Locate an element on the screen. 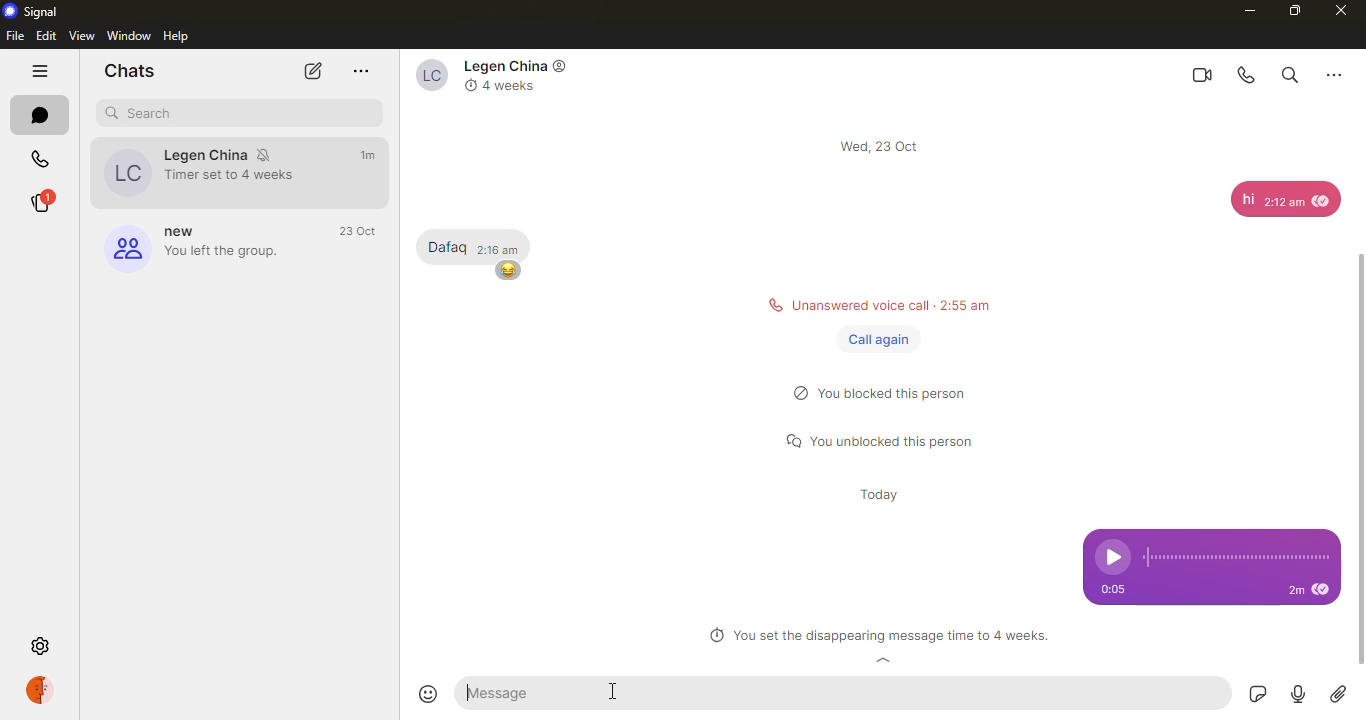   You blocked this person is located at coordinates (890, 396).